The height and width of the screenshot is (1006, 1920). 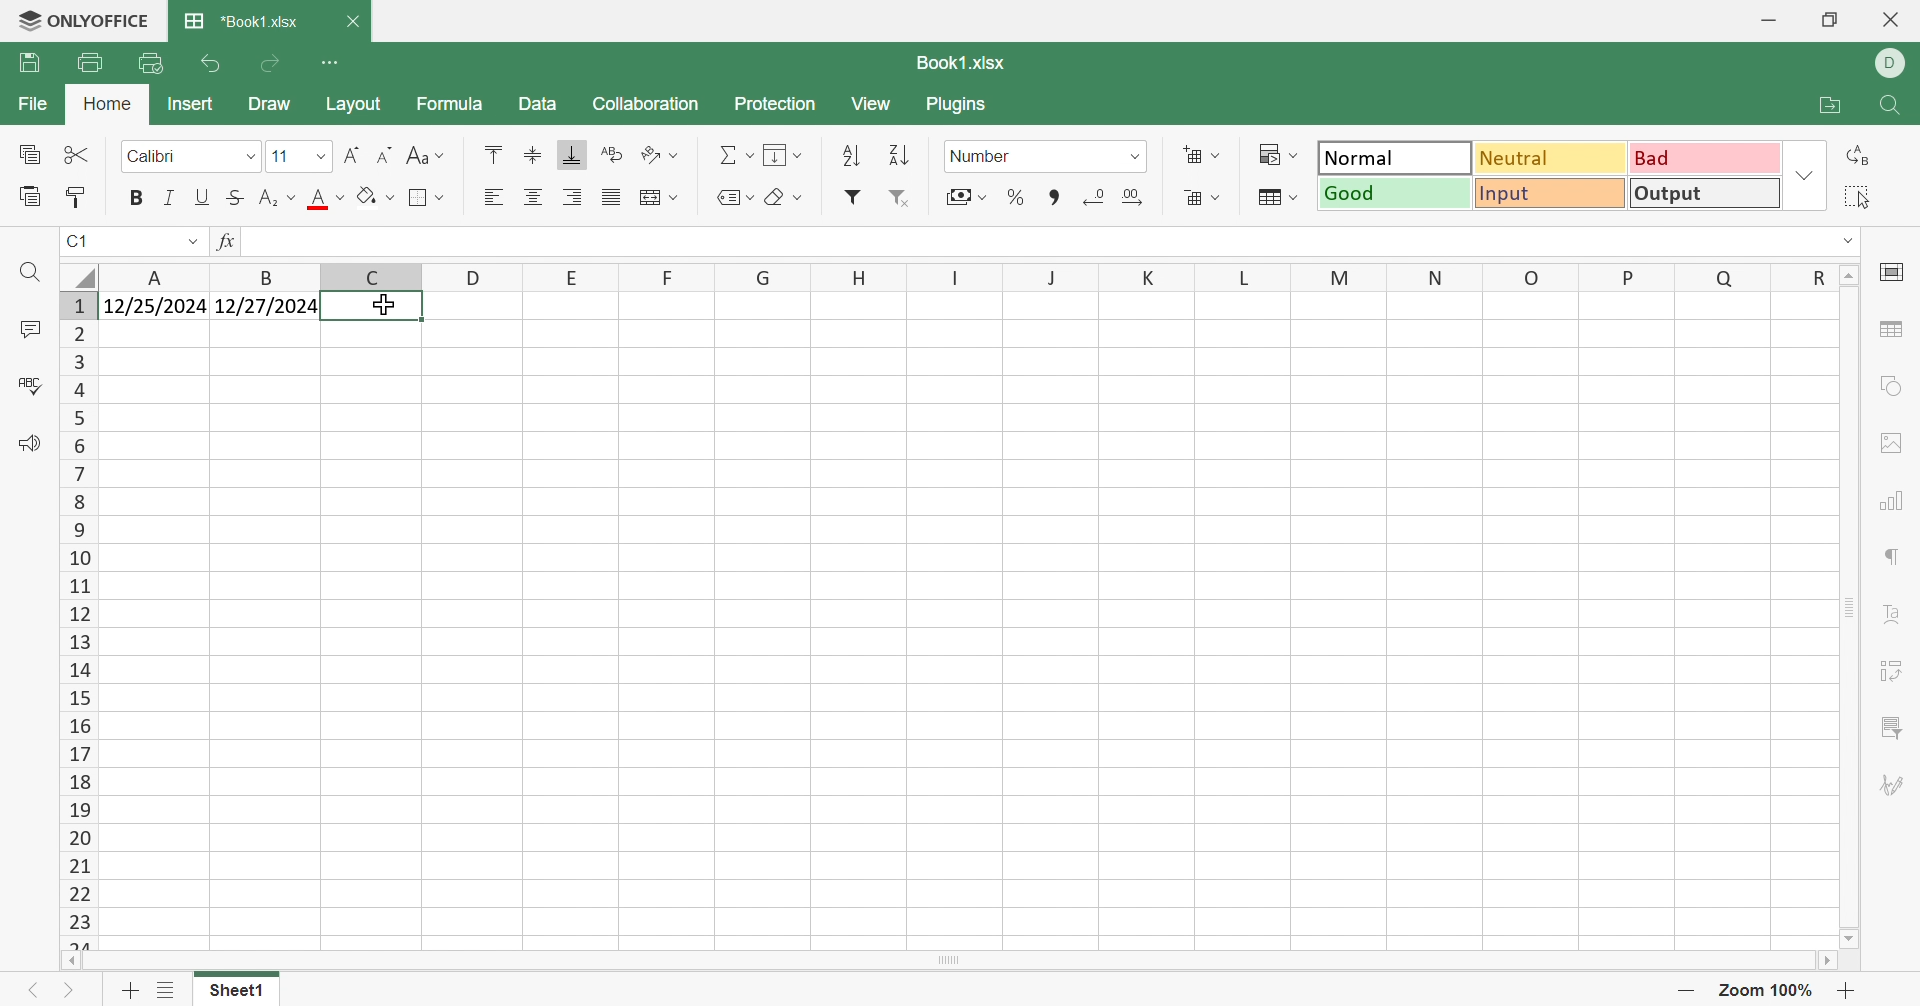 What do you see at coordinates (31, 273) in the screenshot?
I see `Find` at bounding box center [31, 273].